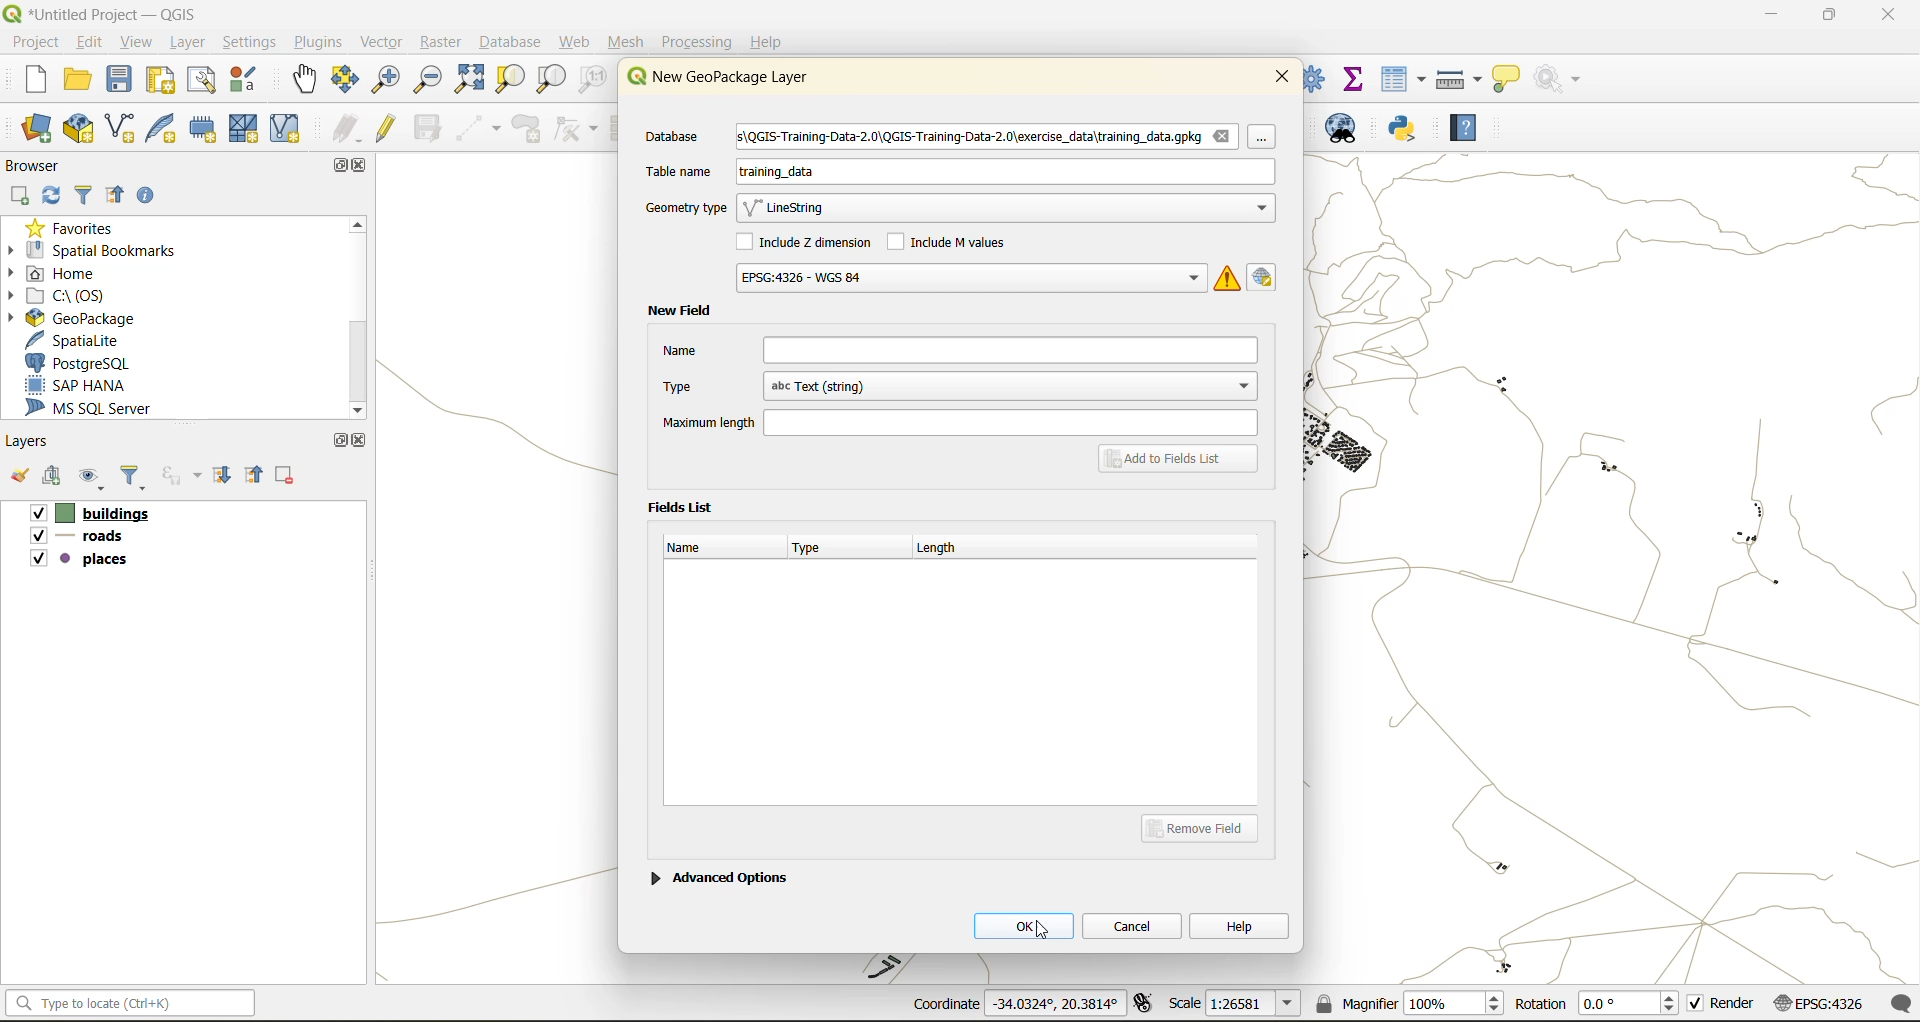 The image size is (1920, 1022). What do you see at coordinates (1765, 18) in the screenshot?
I see `minimize` at bounding box center [1765, 18].